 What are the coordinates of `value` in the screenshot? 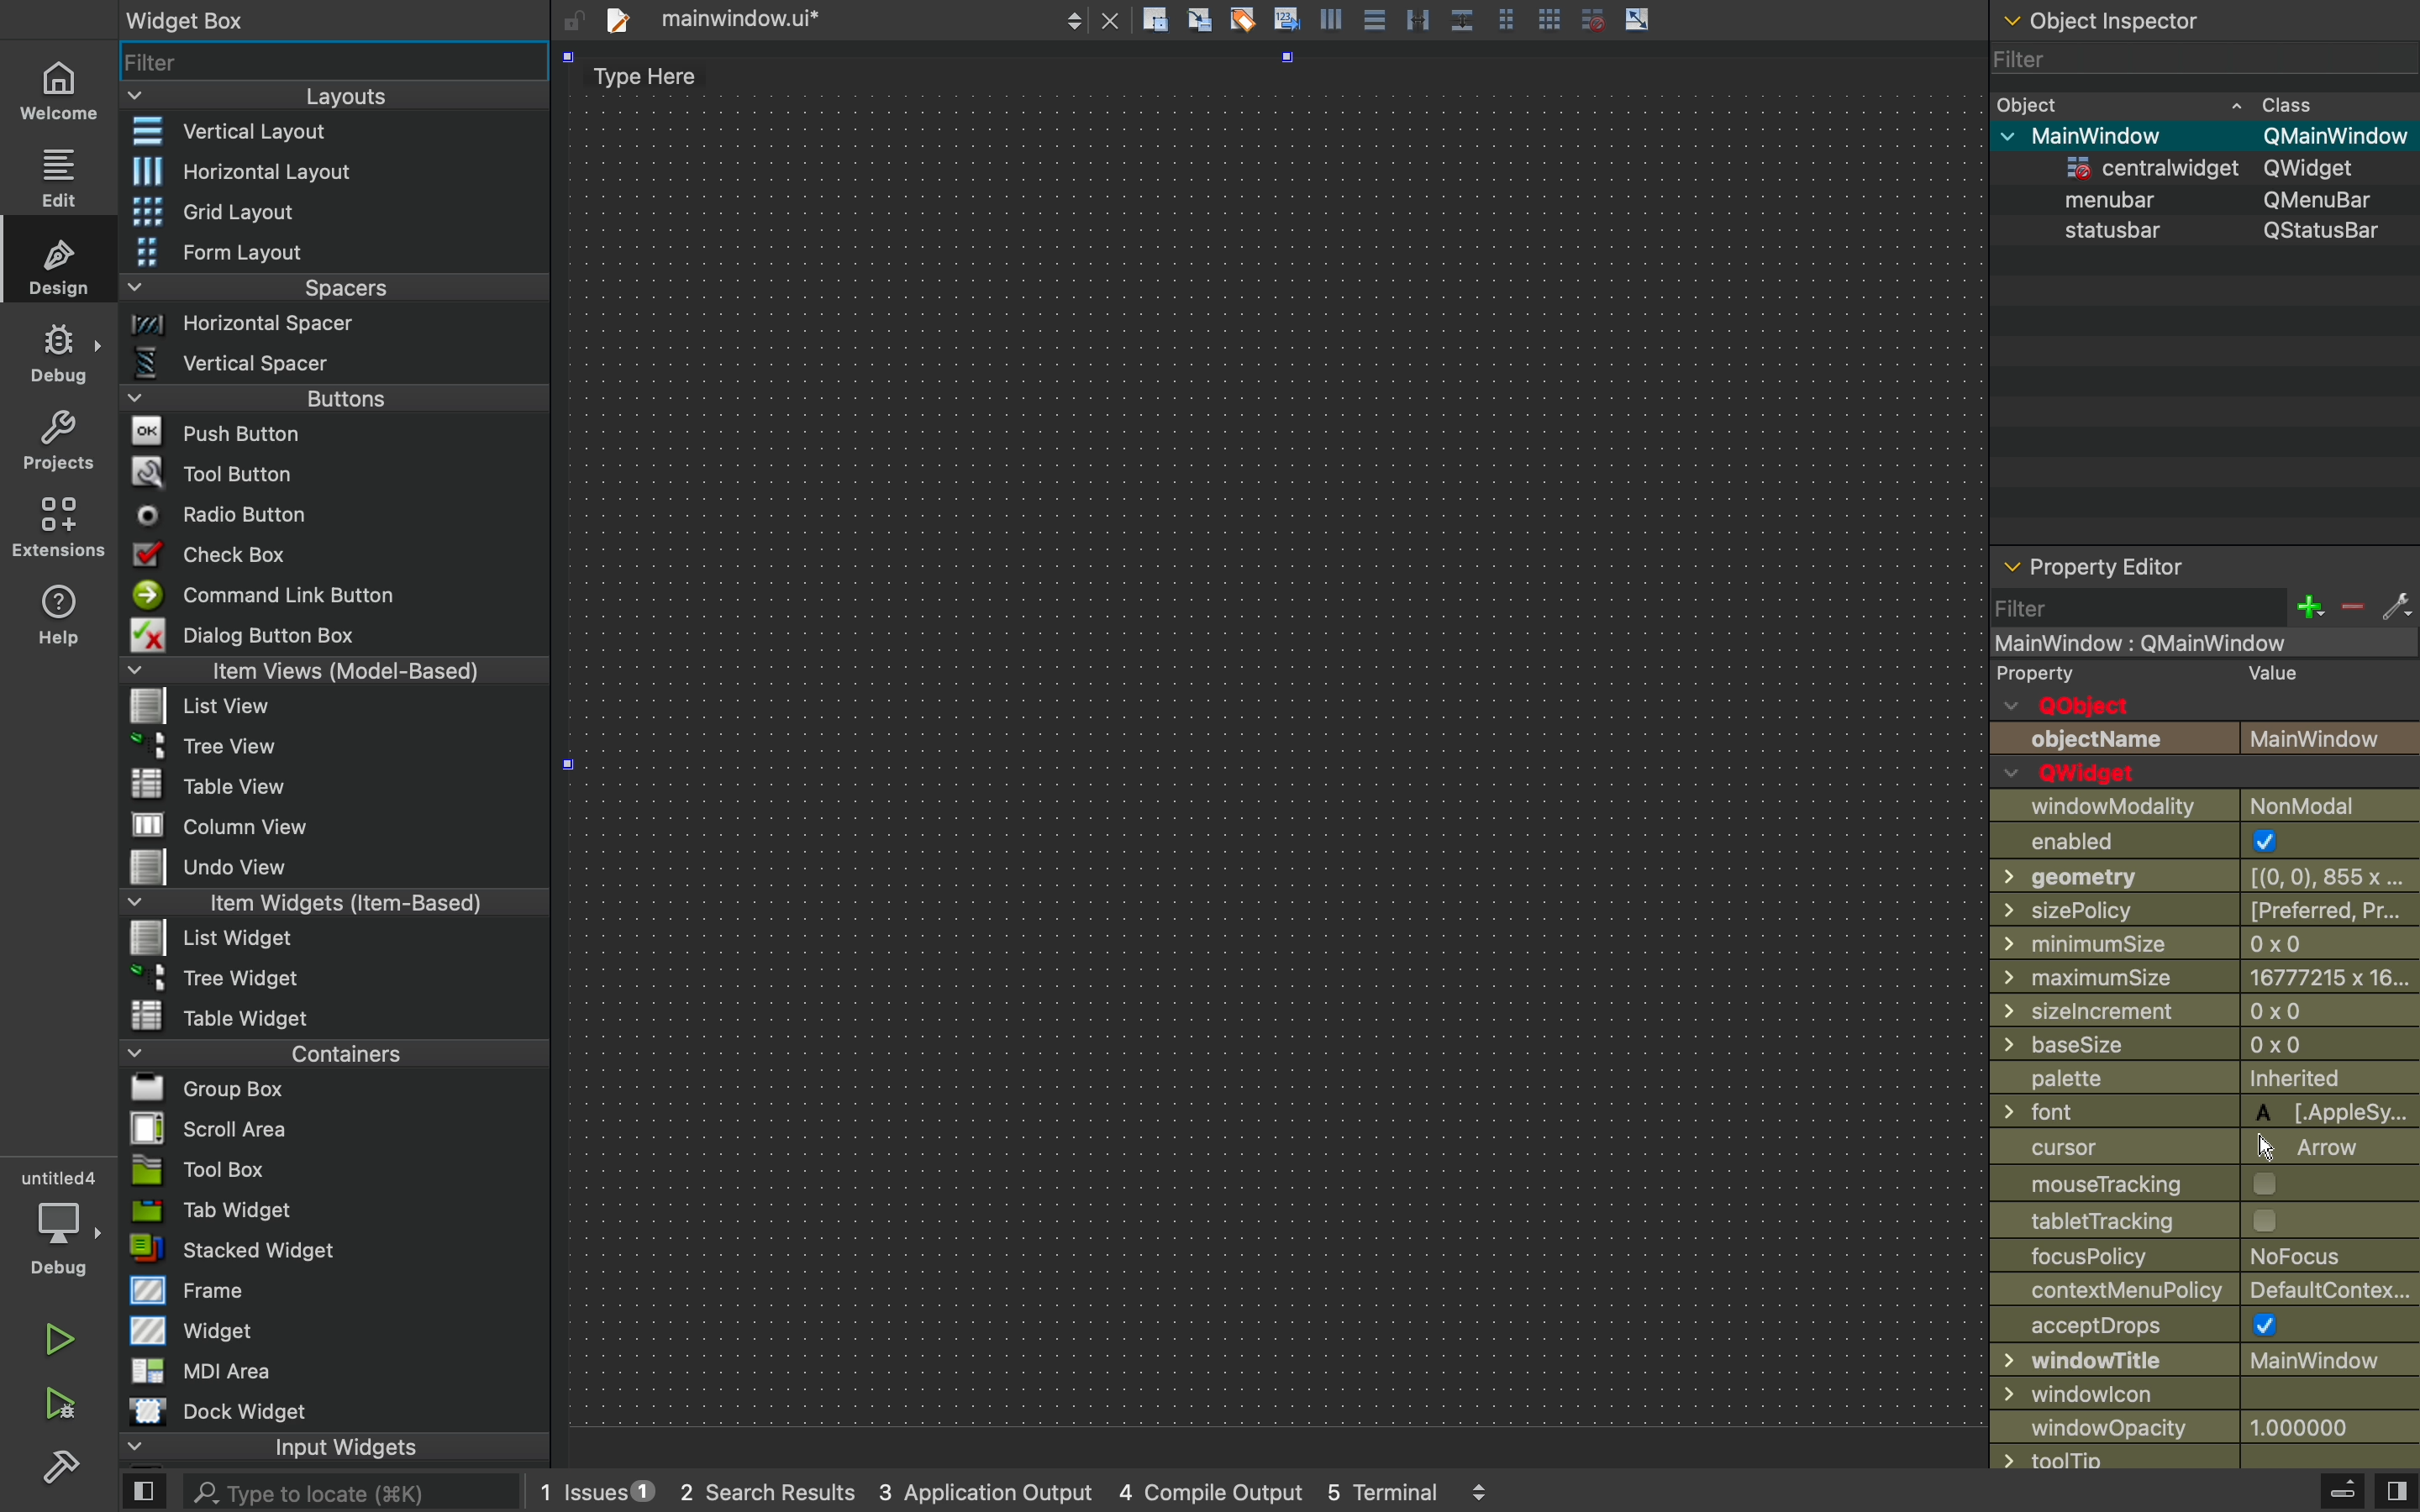 It's located at (2263, 676).